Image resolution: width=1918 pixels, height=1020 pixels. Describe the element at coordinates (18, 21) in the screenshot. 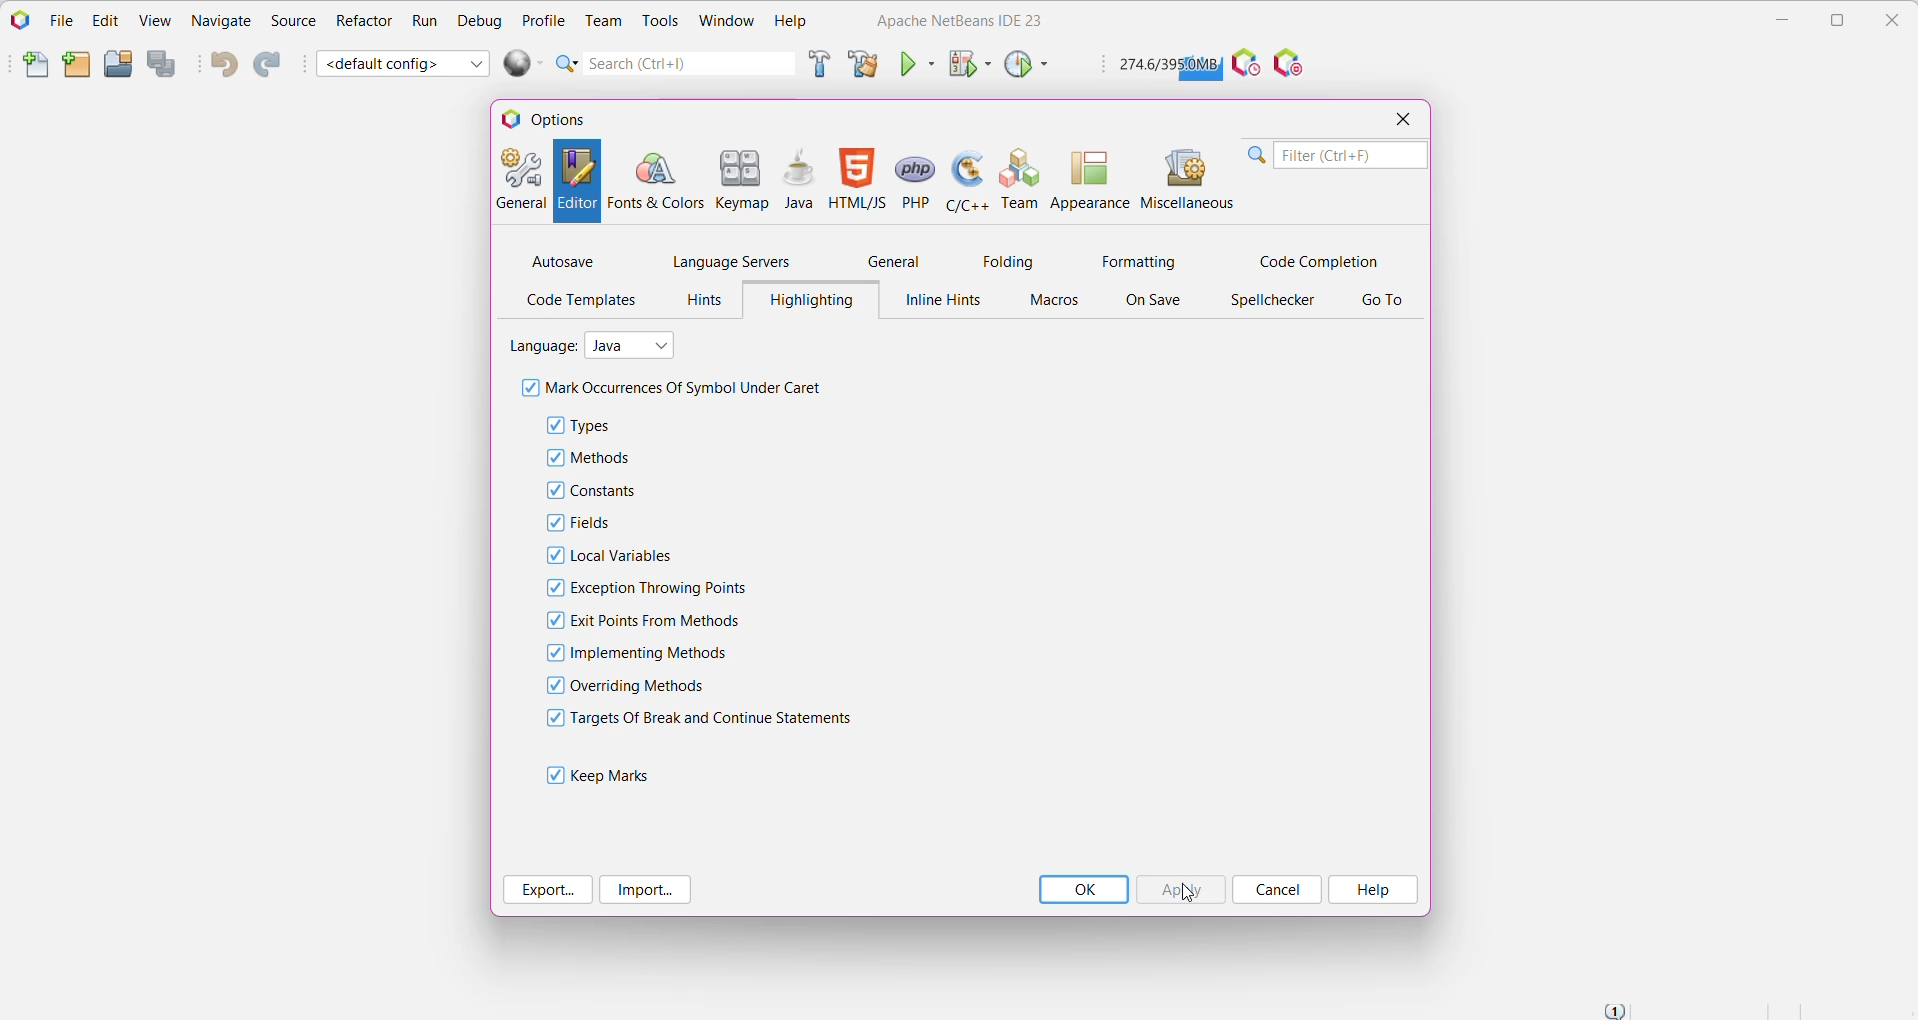

I see `Application Logo` at that location.